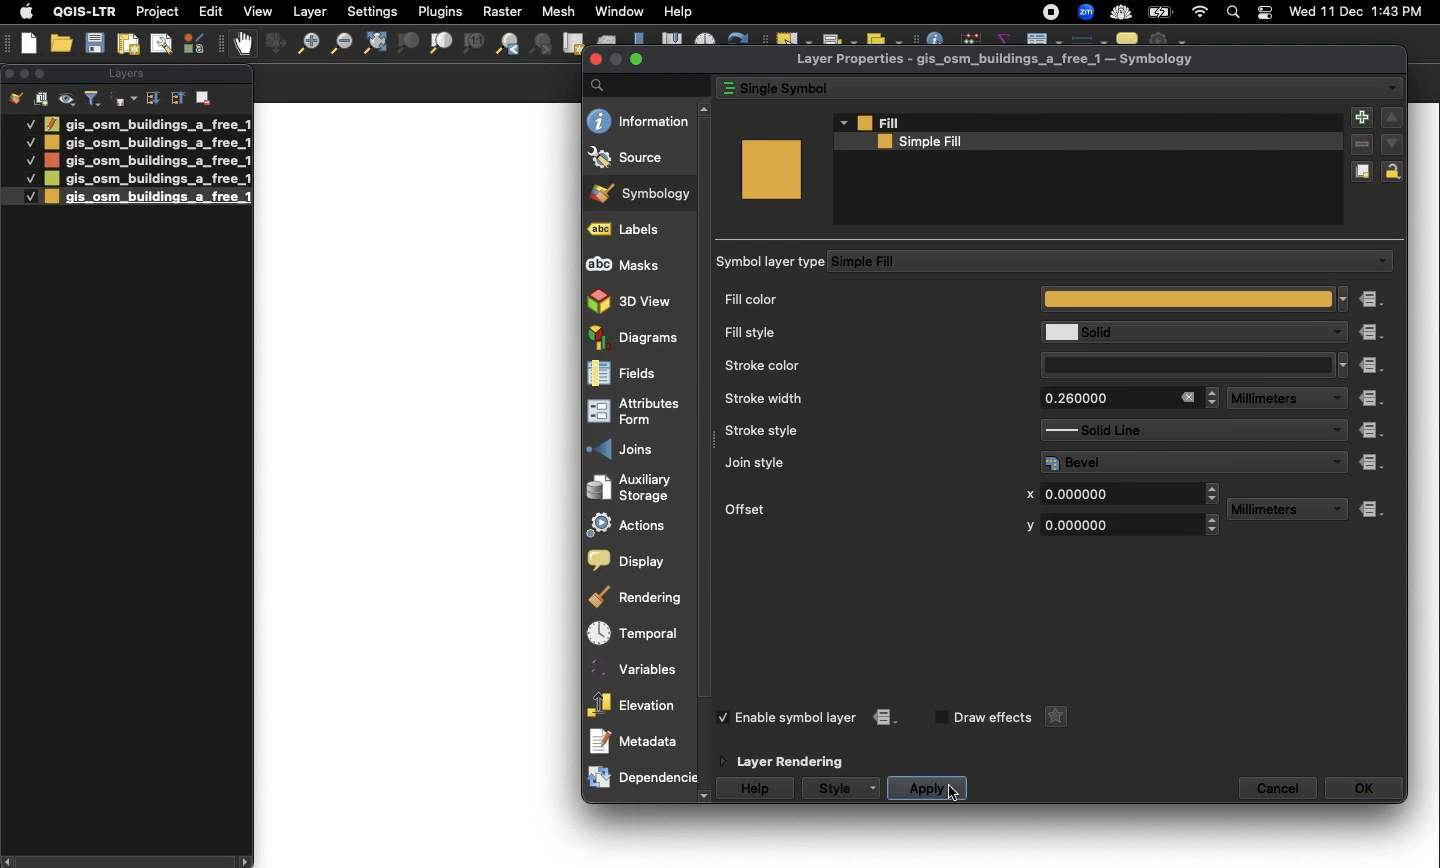 The height and width of the screenshot is (868, 1440). I want to click on Fill style, so click(864, 333).